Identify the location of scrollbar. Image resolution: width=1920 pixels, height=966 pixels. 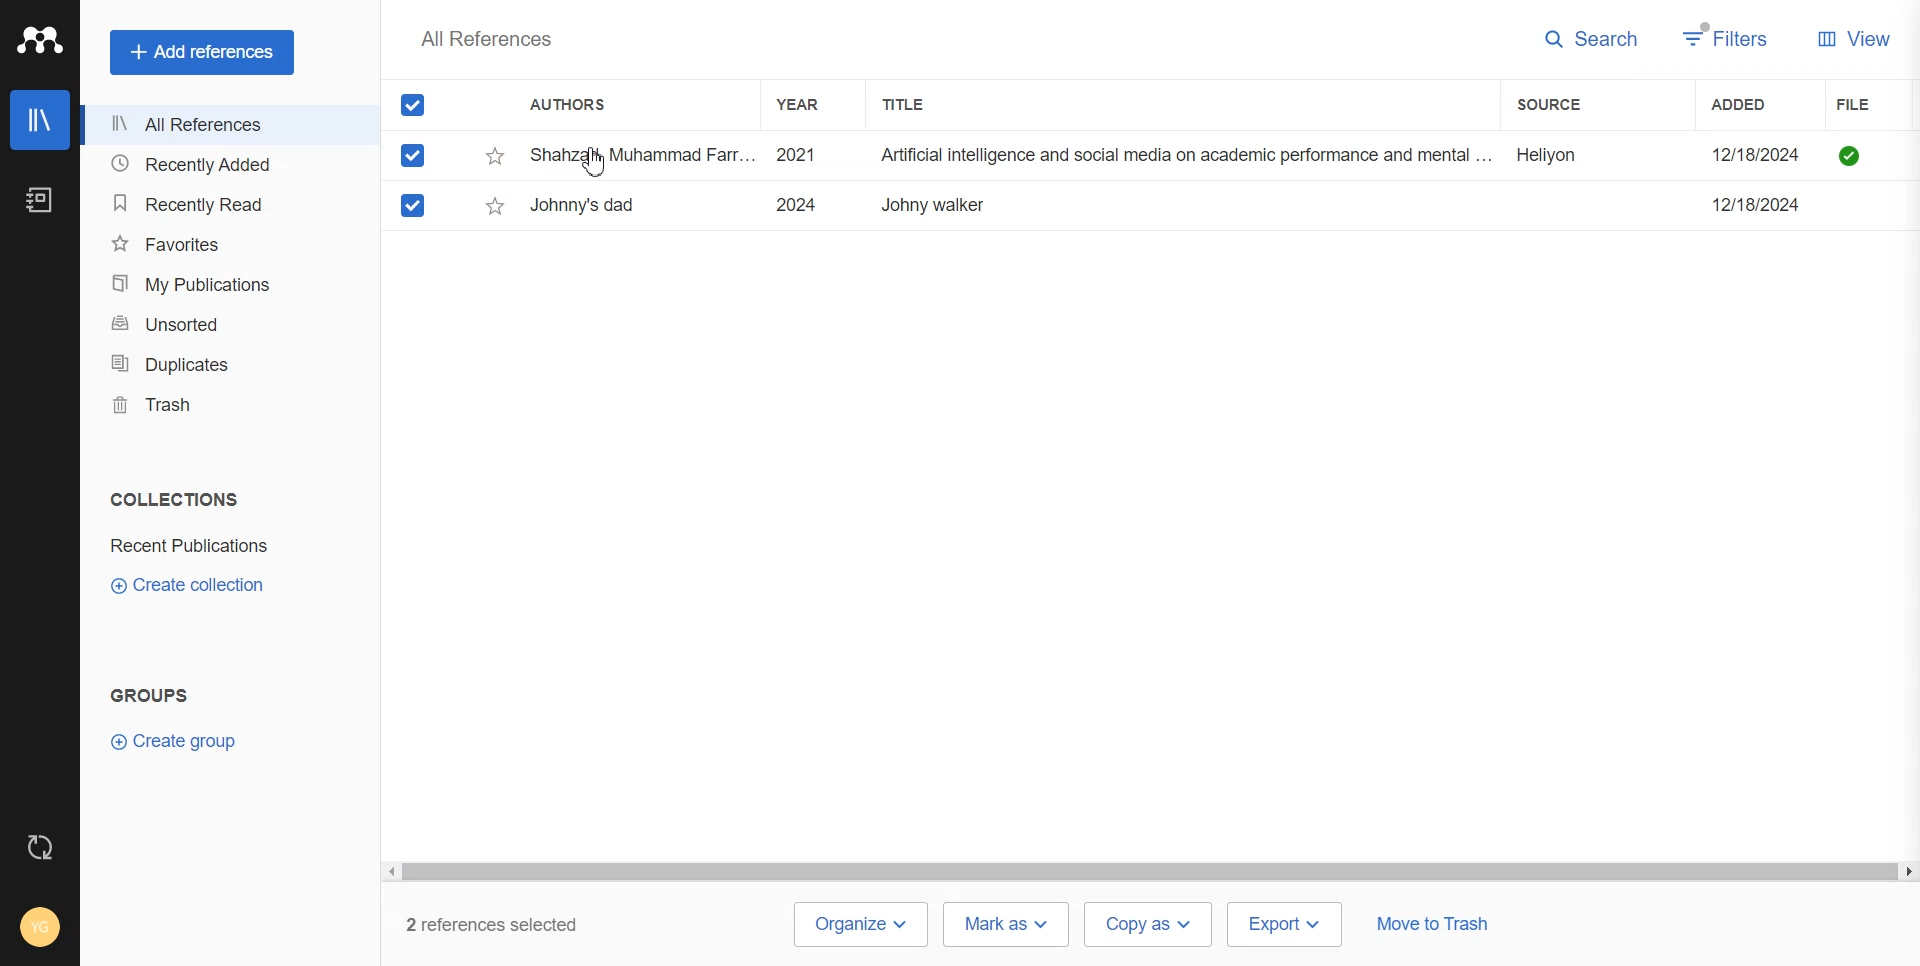
(1149, 873).